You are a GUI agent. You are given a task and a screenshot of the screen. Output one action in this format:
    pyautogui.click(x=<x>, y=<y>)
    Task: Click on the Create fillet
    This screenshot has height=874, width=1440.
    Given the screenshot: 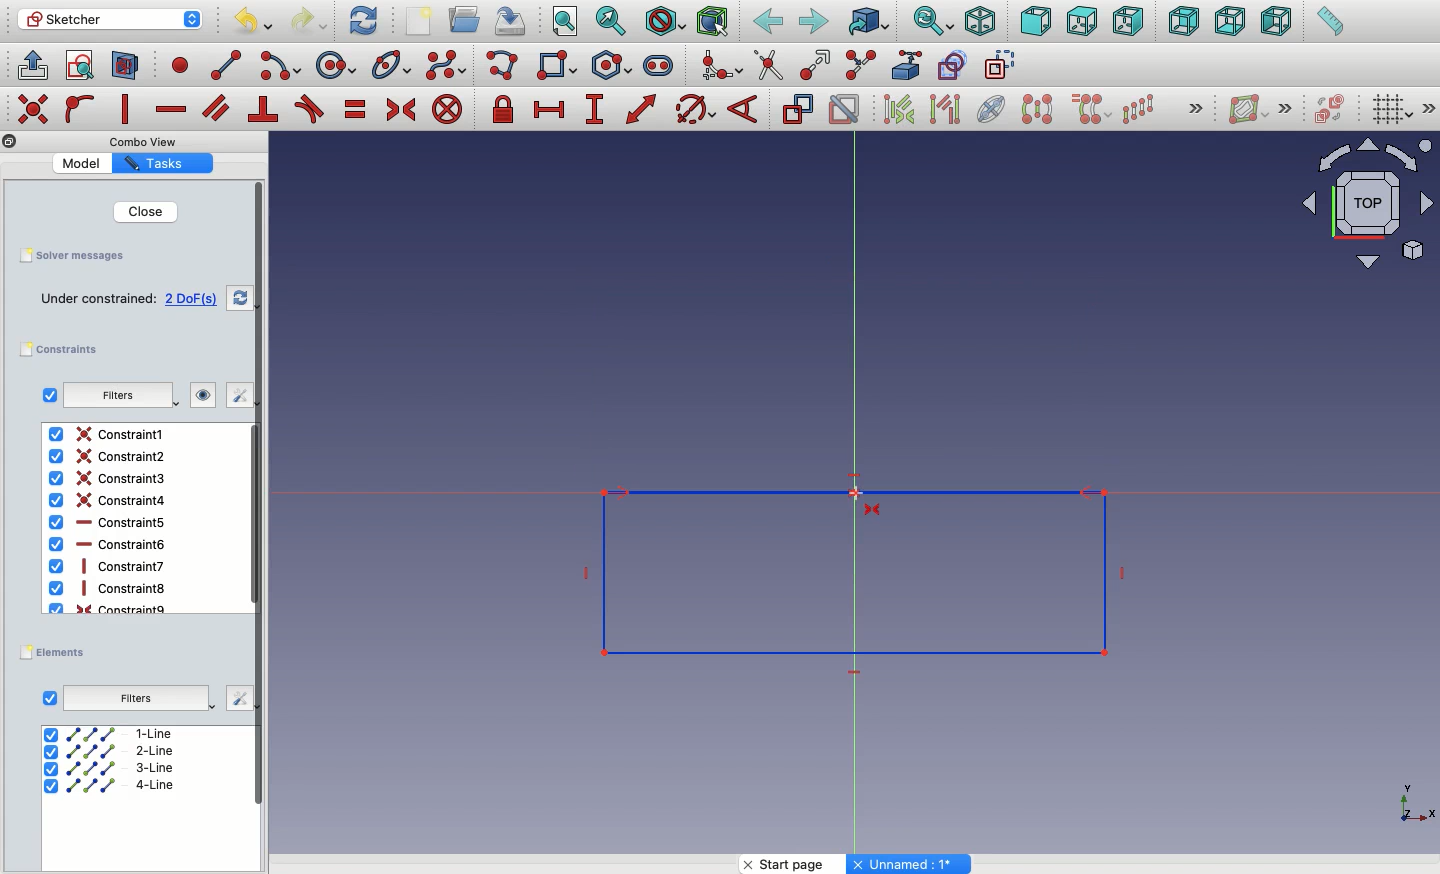 What is the action you would take?
    pyautogui.click(x=720, y=67)
    